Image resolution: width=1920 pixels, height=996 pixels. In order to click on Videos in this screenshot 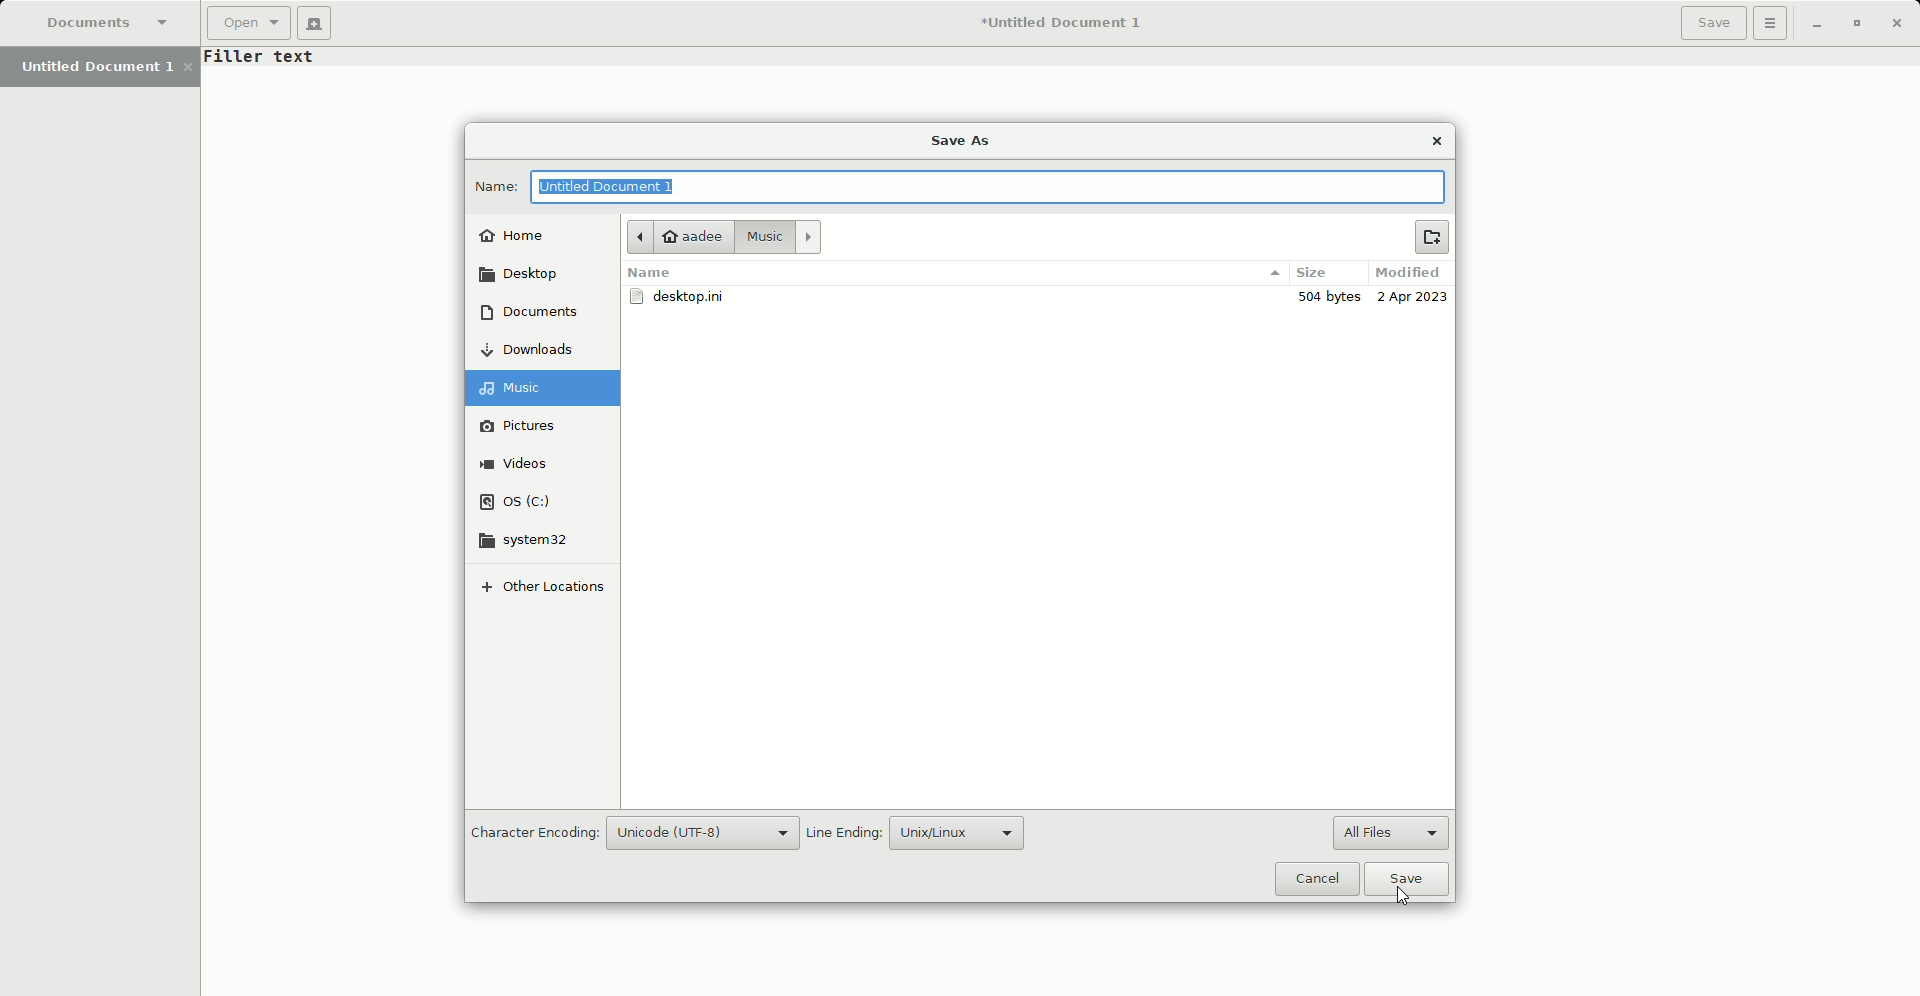, I will do `click(523, 465)`.